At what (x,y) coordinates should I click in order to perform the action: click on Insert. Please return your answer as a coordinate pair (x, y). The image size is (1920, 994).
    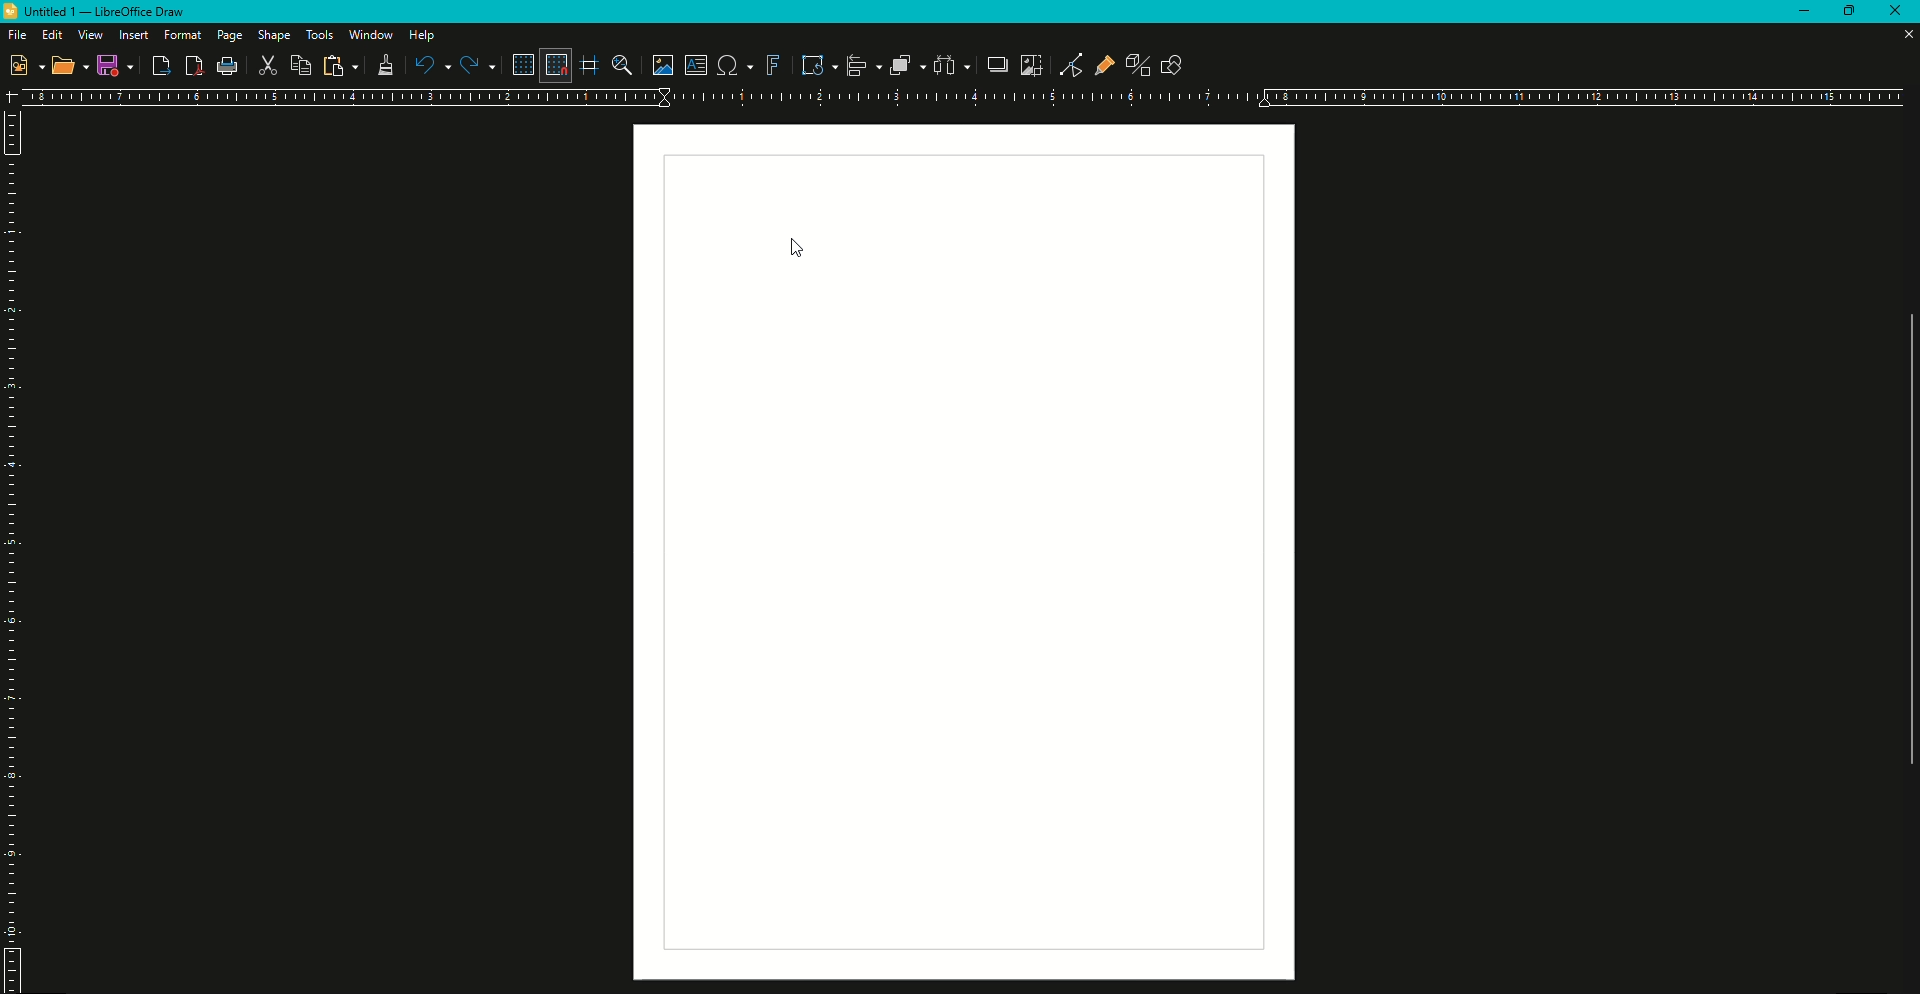
    Looking at the image, I should click on (129, 35).